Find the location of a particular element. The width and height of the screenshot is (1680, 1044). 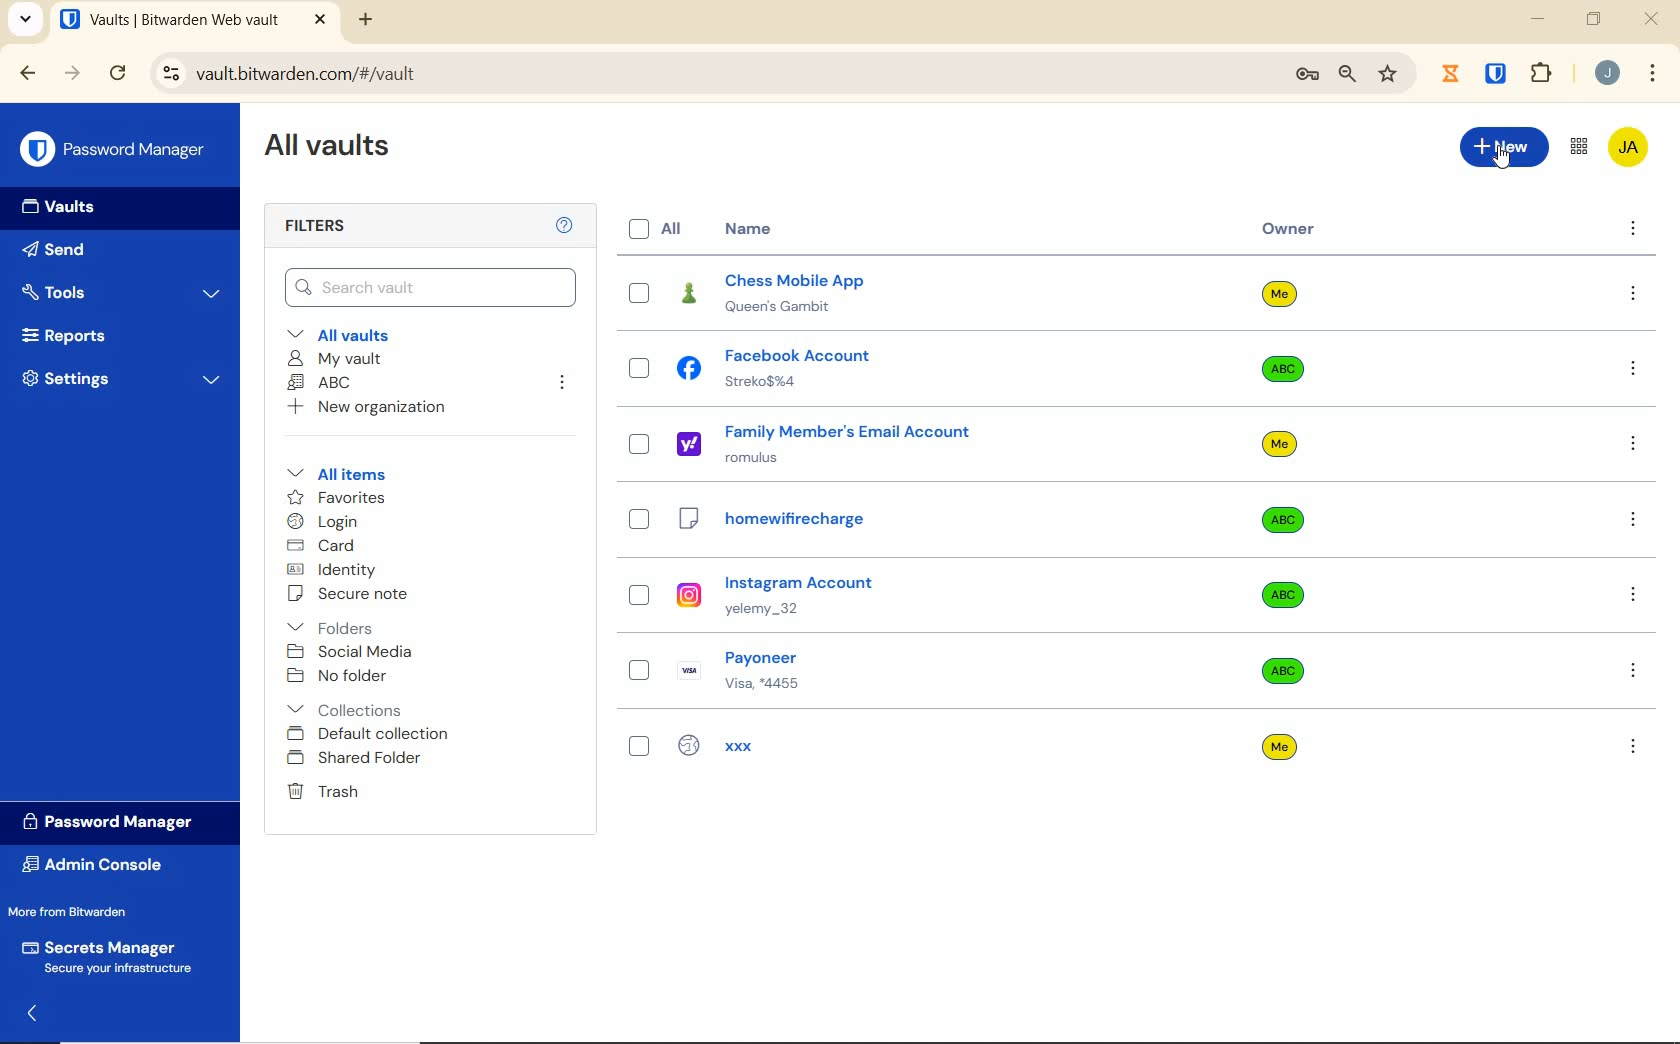

expand/collapse is located at coordinates (36, 1011).